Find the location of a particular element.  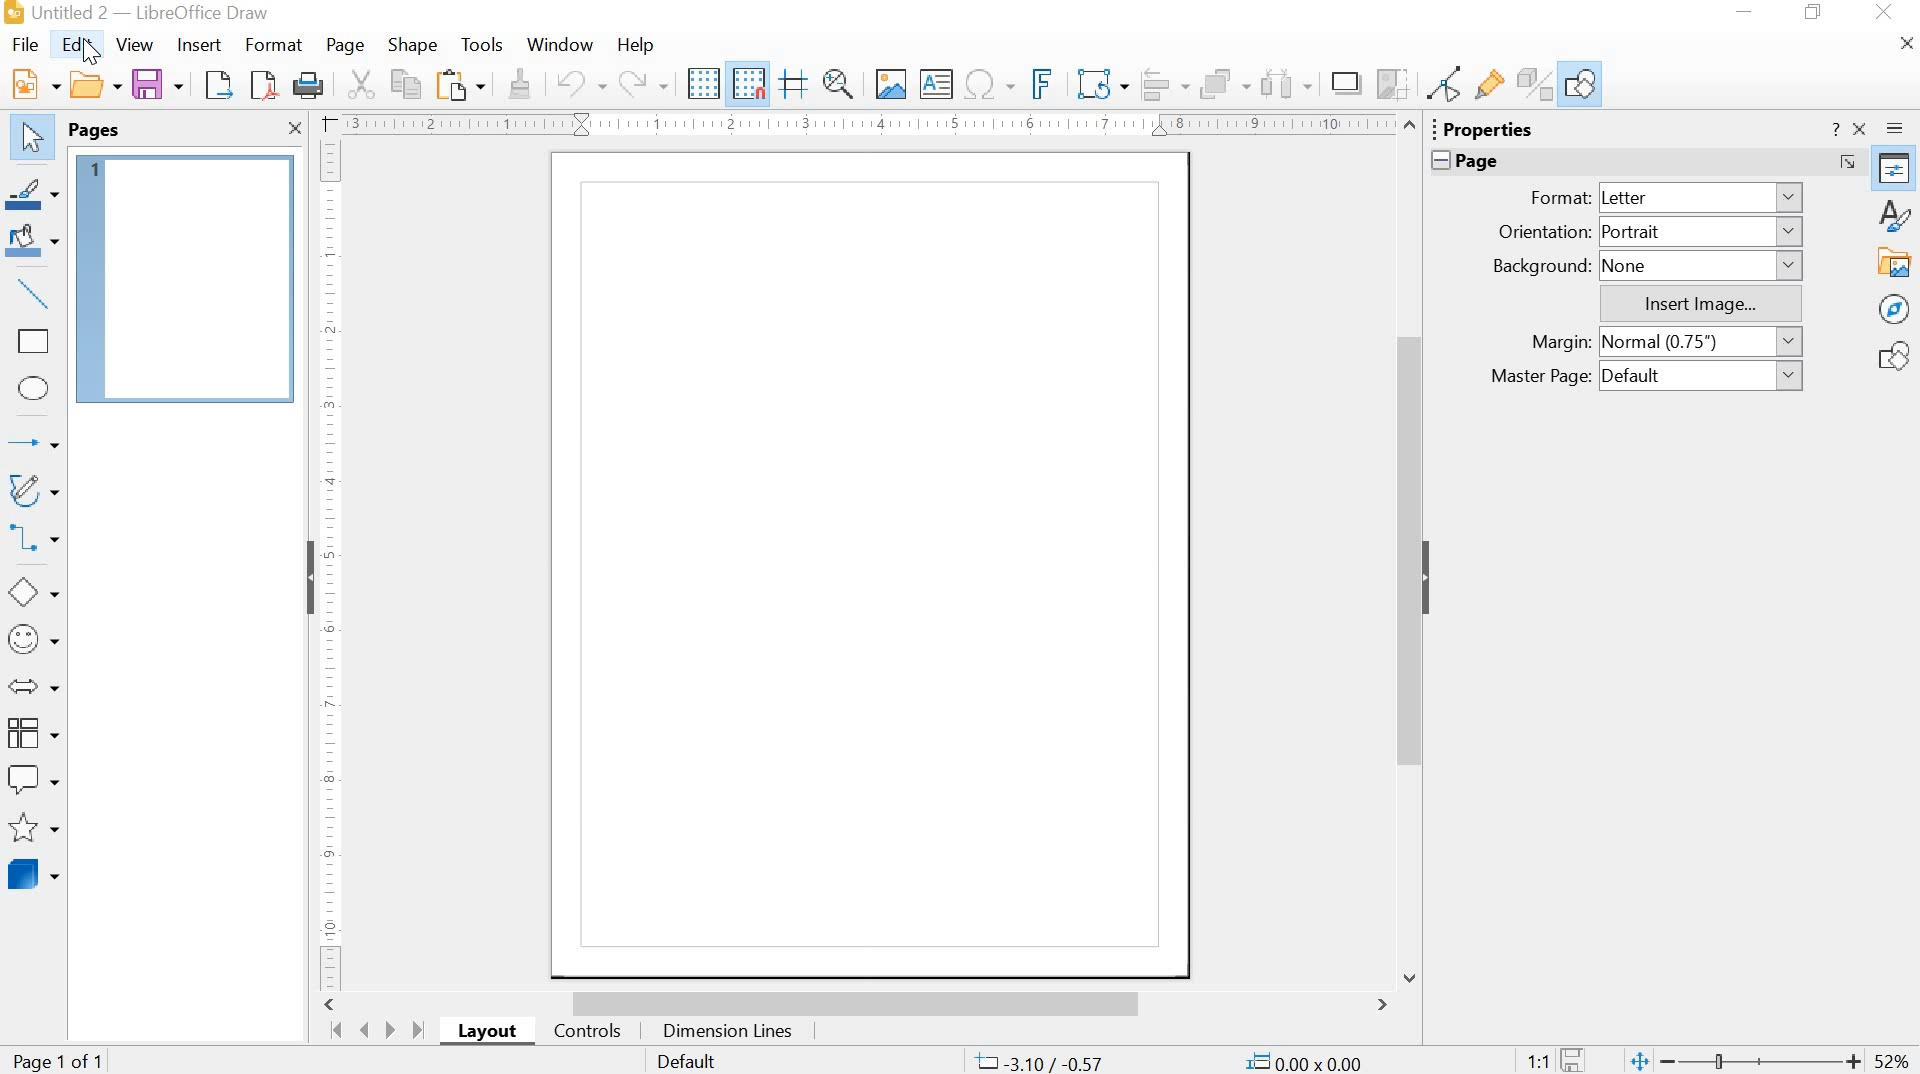

Close Sidebar Deck is located at coordinates (1864, 127).